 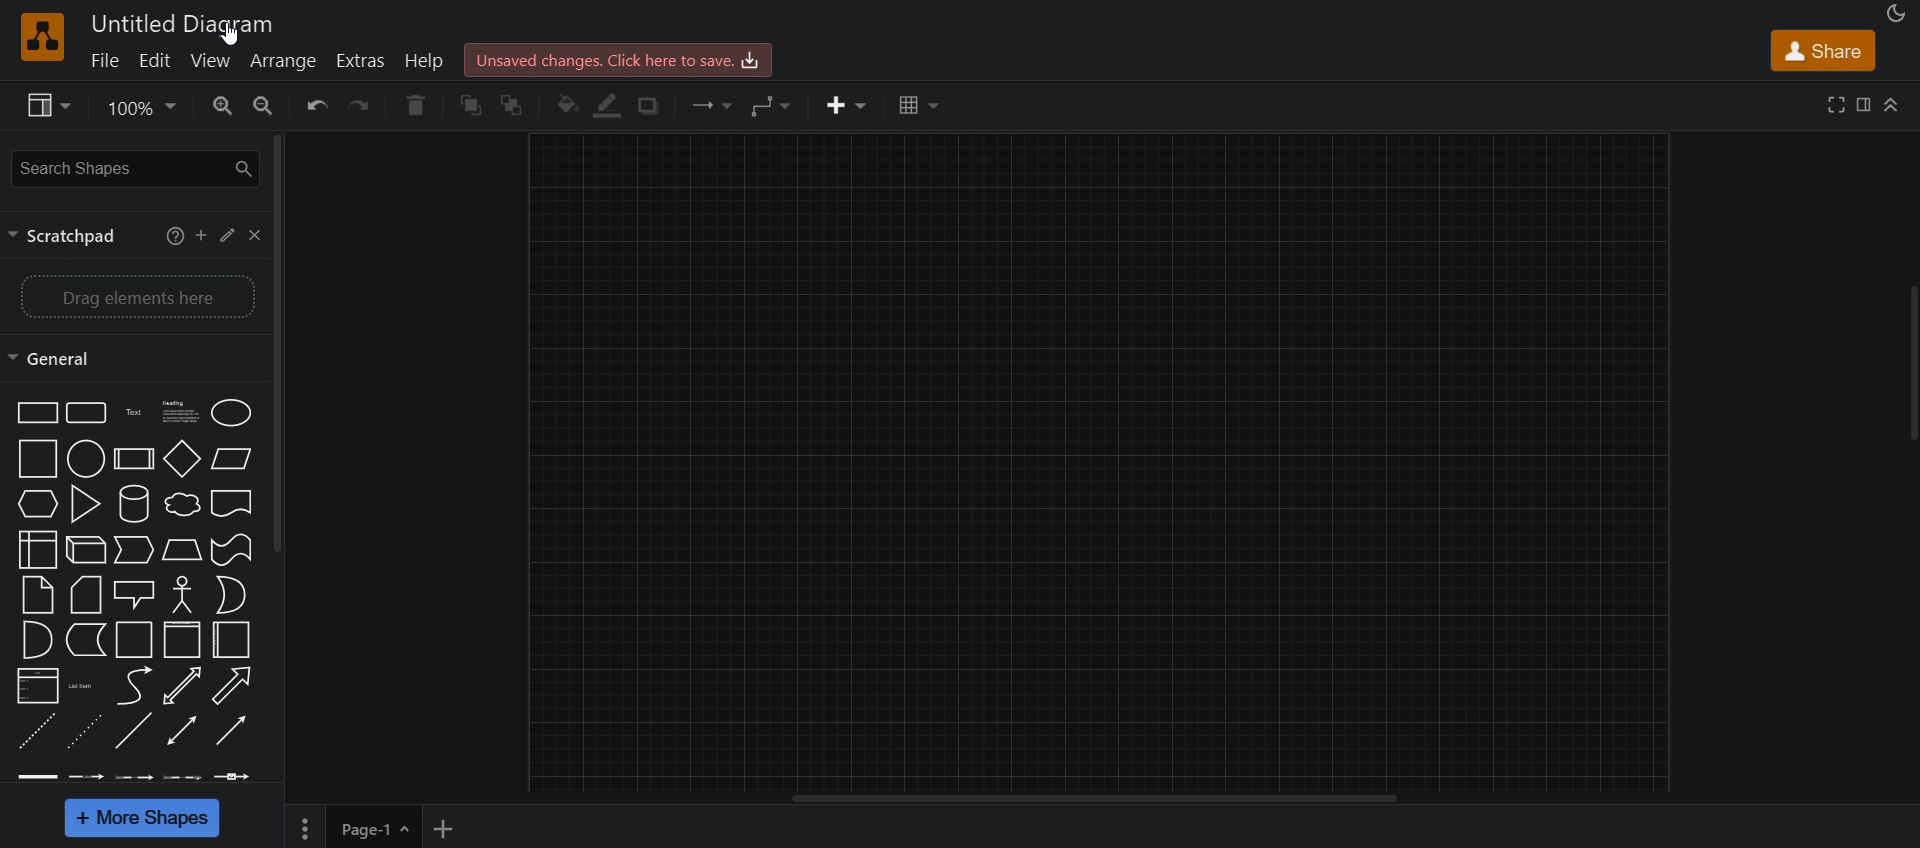 I want to click on page 1, so click(x=373, y=827).